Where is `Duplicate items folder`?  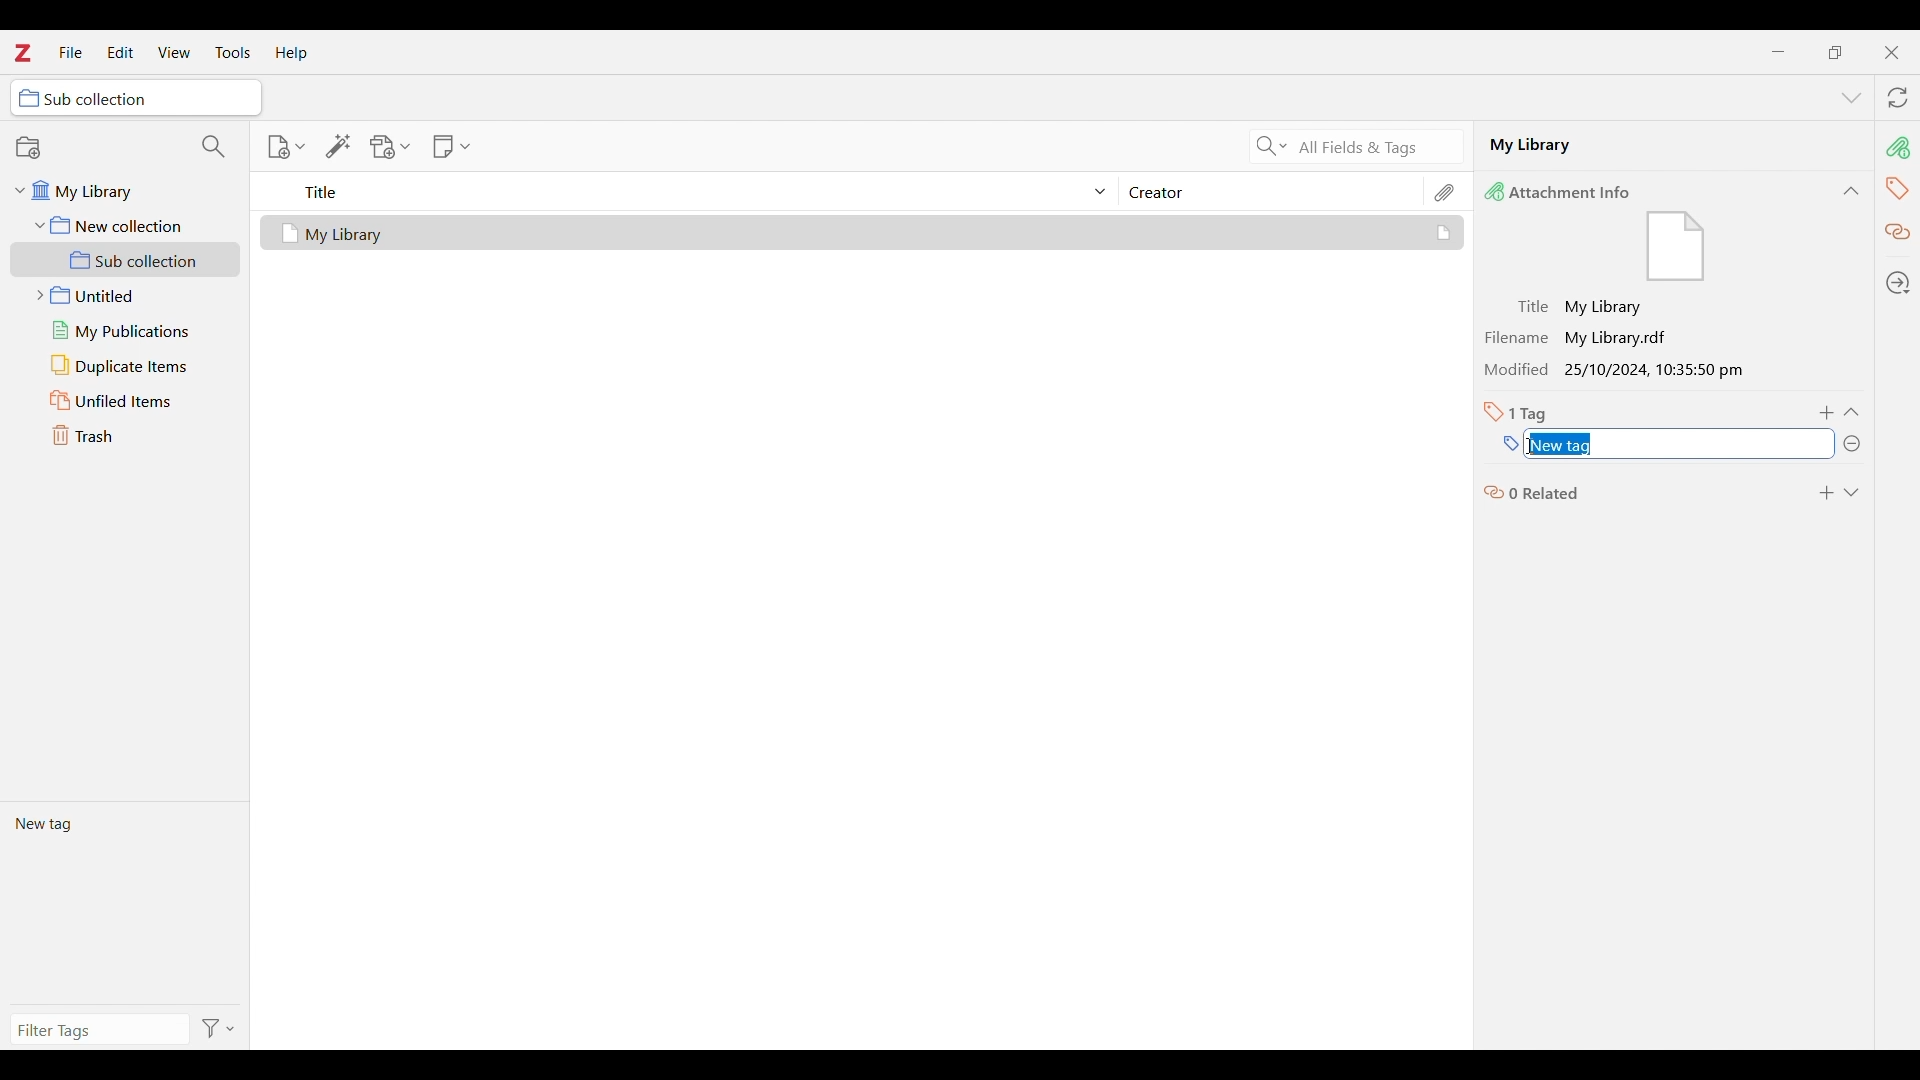
Duplicate items folder is located at coordinates (126, 366).